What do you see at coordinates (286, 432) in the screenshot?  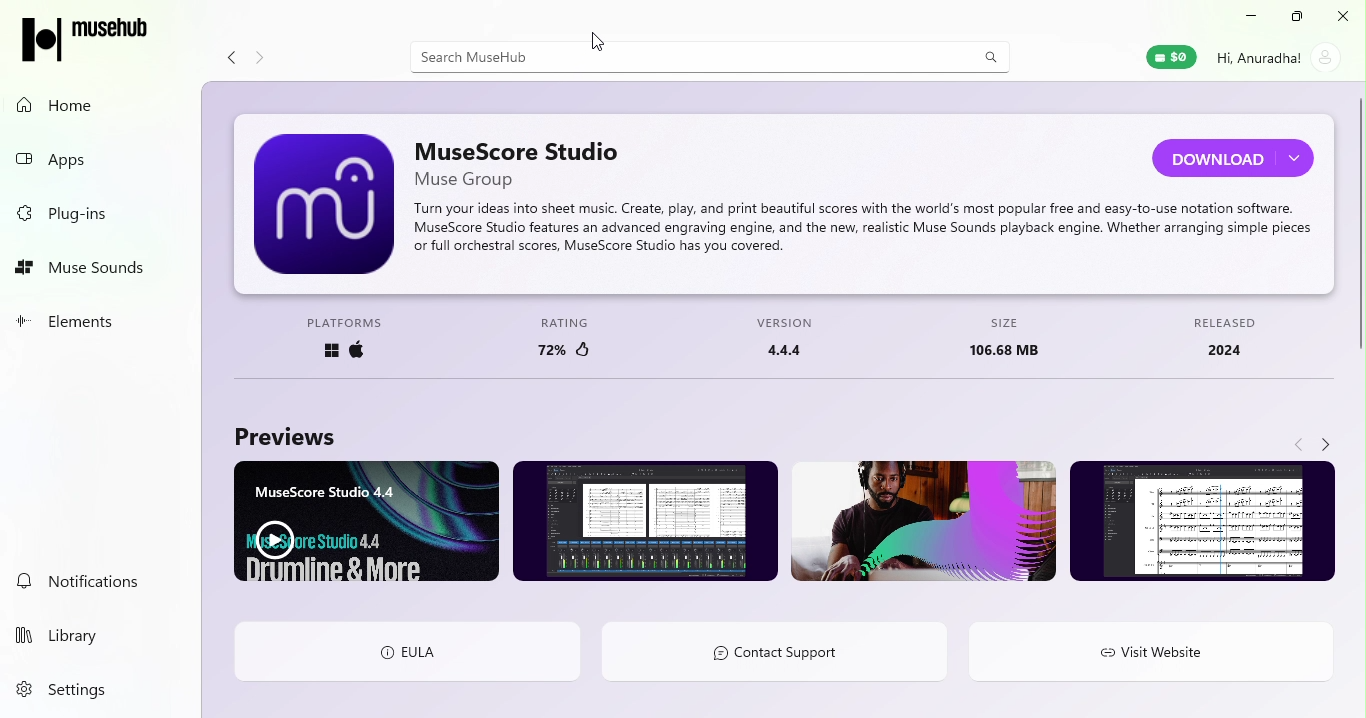 I see `Previews` at bounding box center [286, 432].